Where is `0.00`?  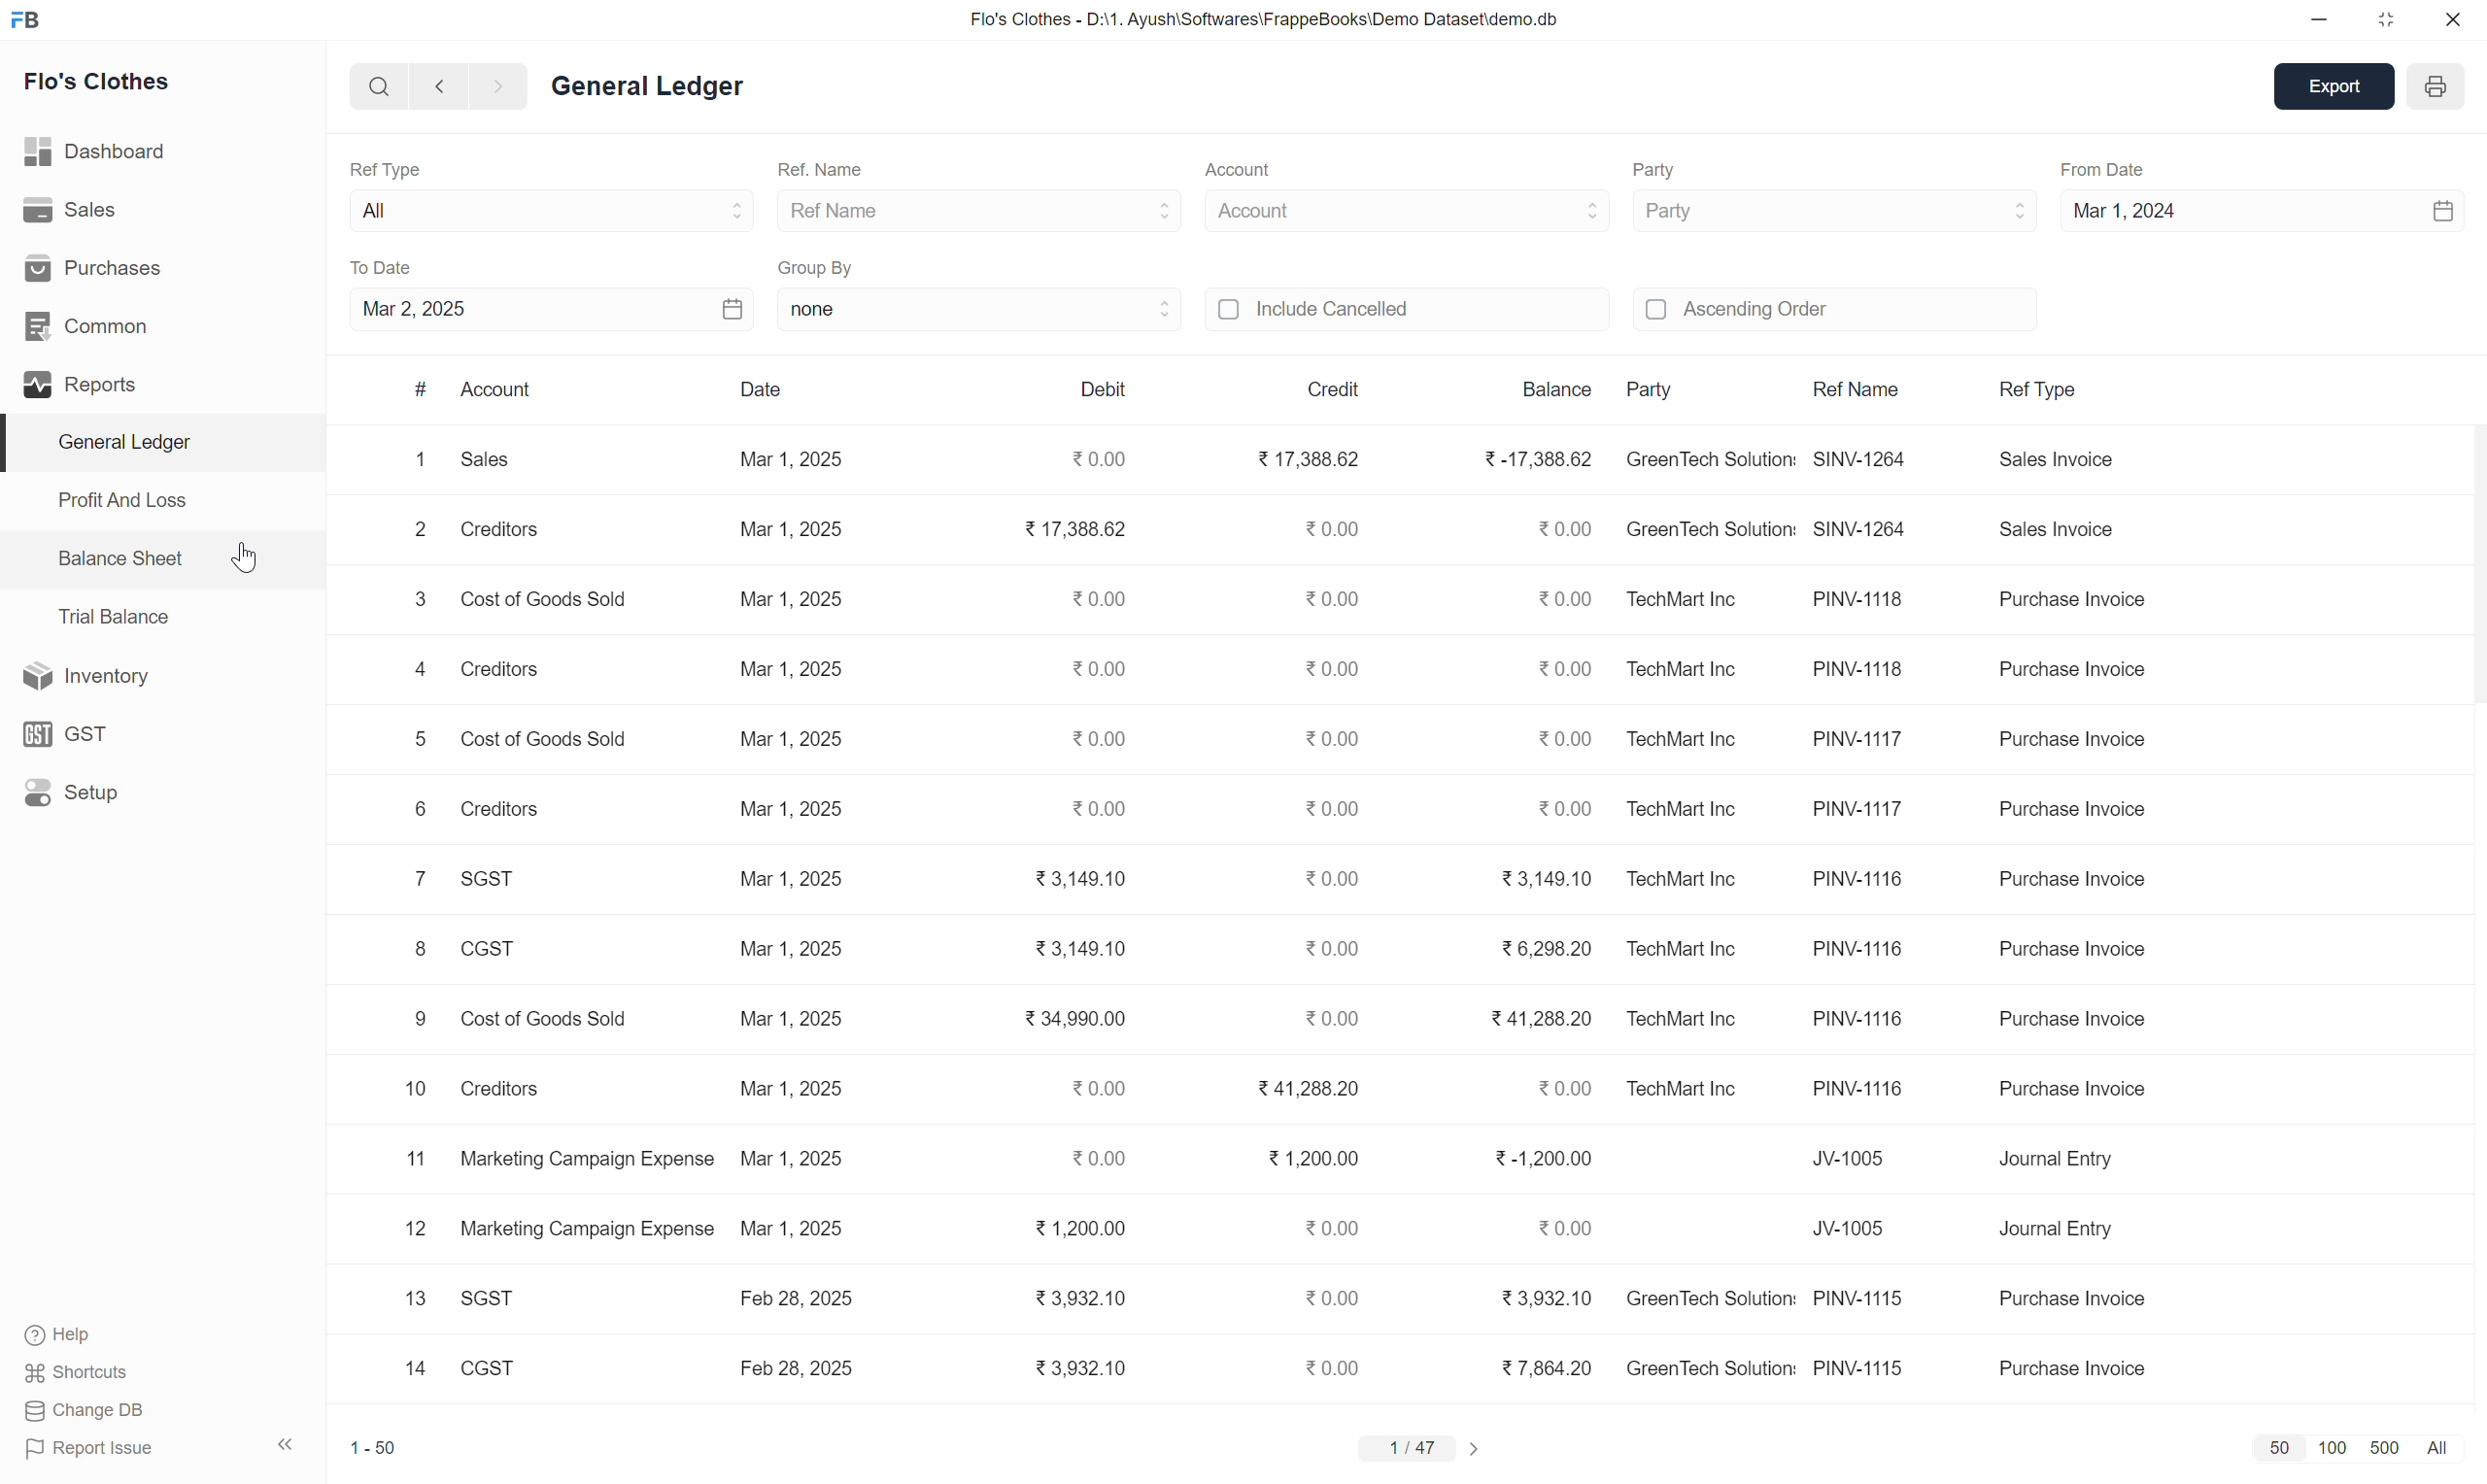
0.00 is located at coordinates (1554, 737).